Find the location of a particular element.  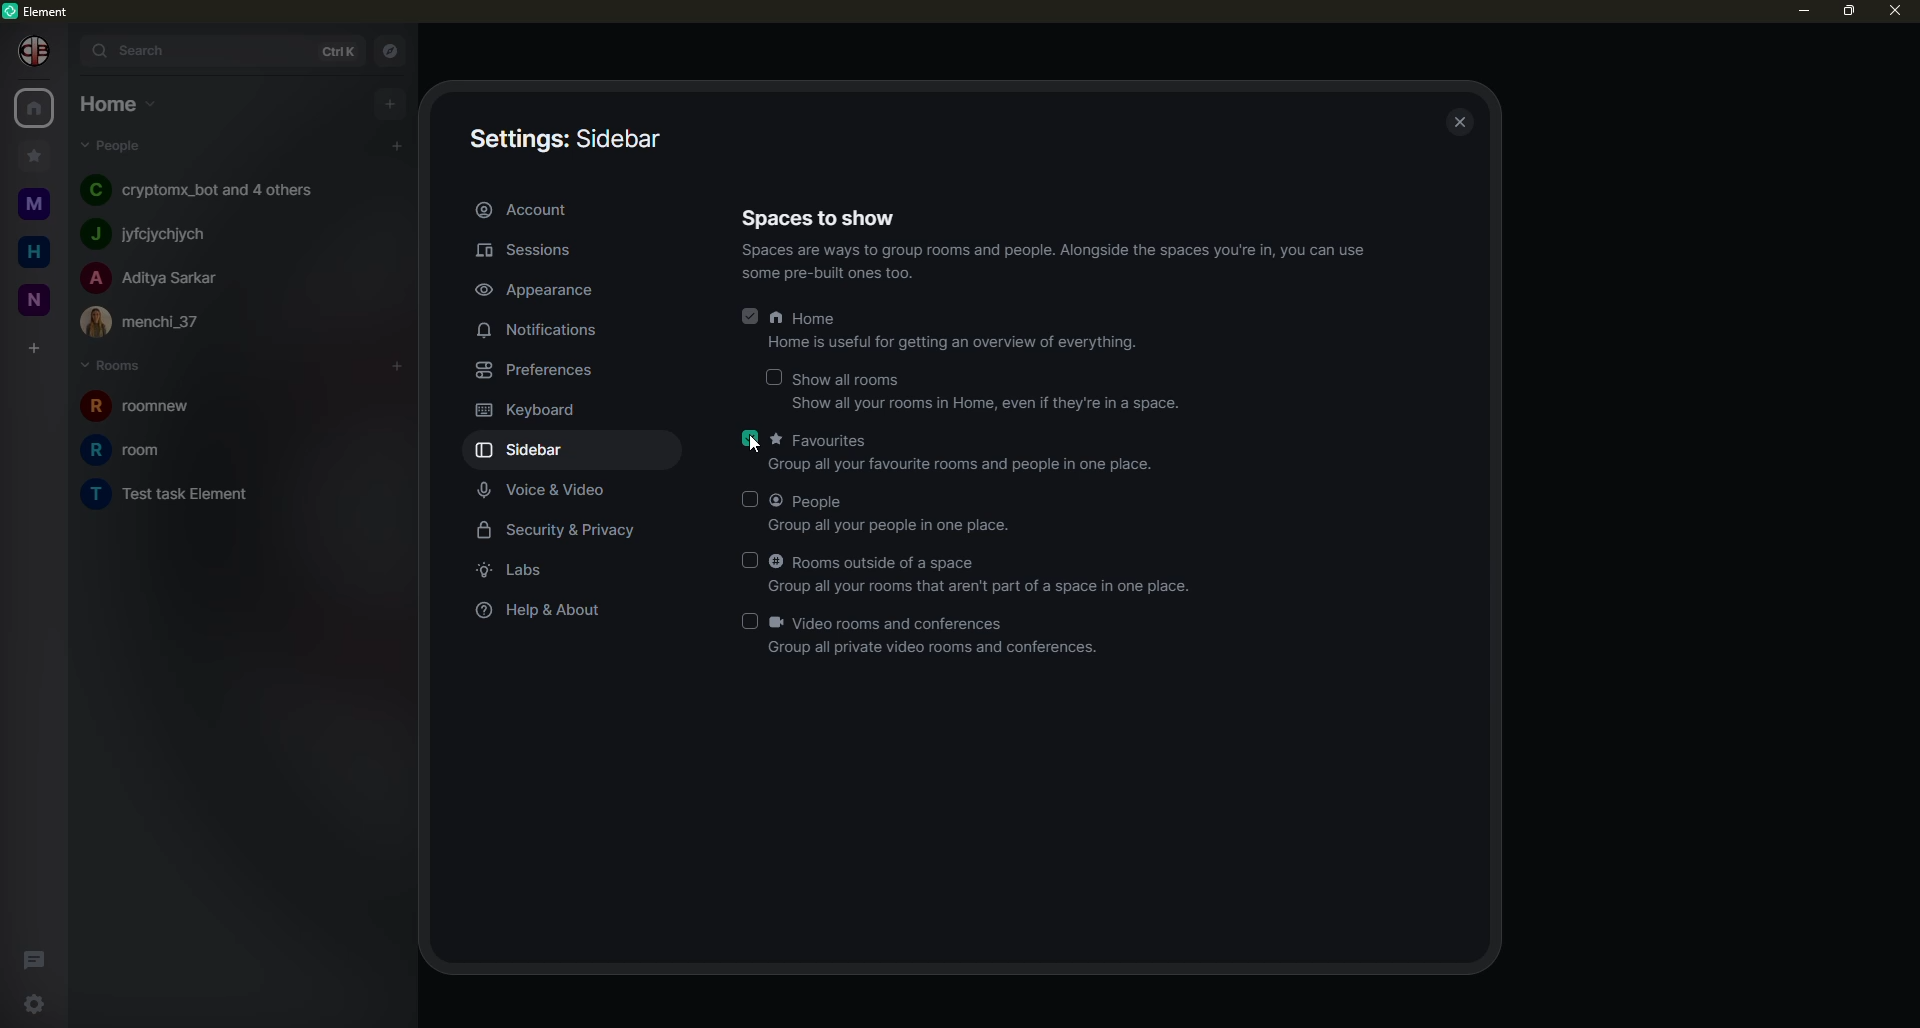

preferences is located at coordinates (535, 370).